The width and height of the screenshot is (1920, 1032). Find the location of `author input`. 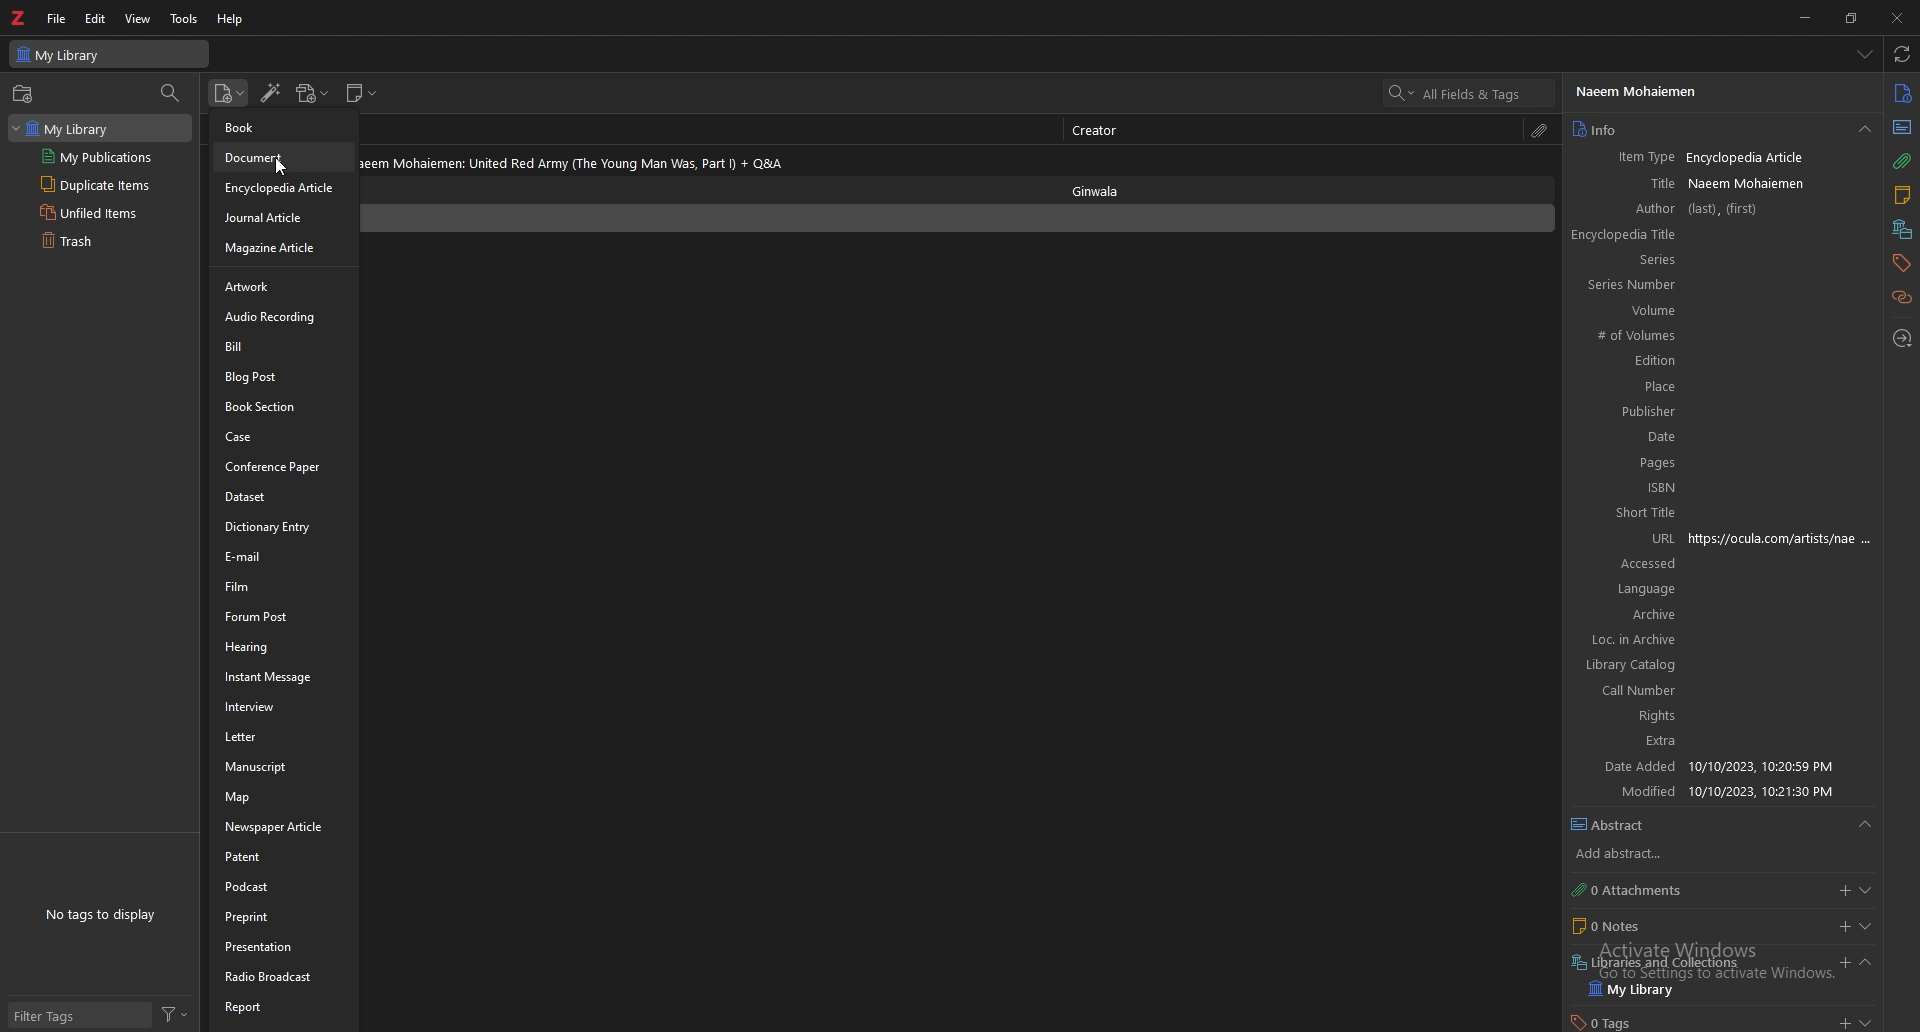

author input is located at coordinates (1781, 210).